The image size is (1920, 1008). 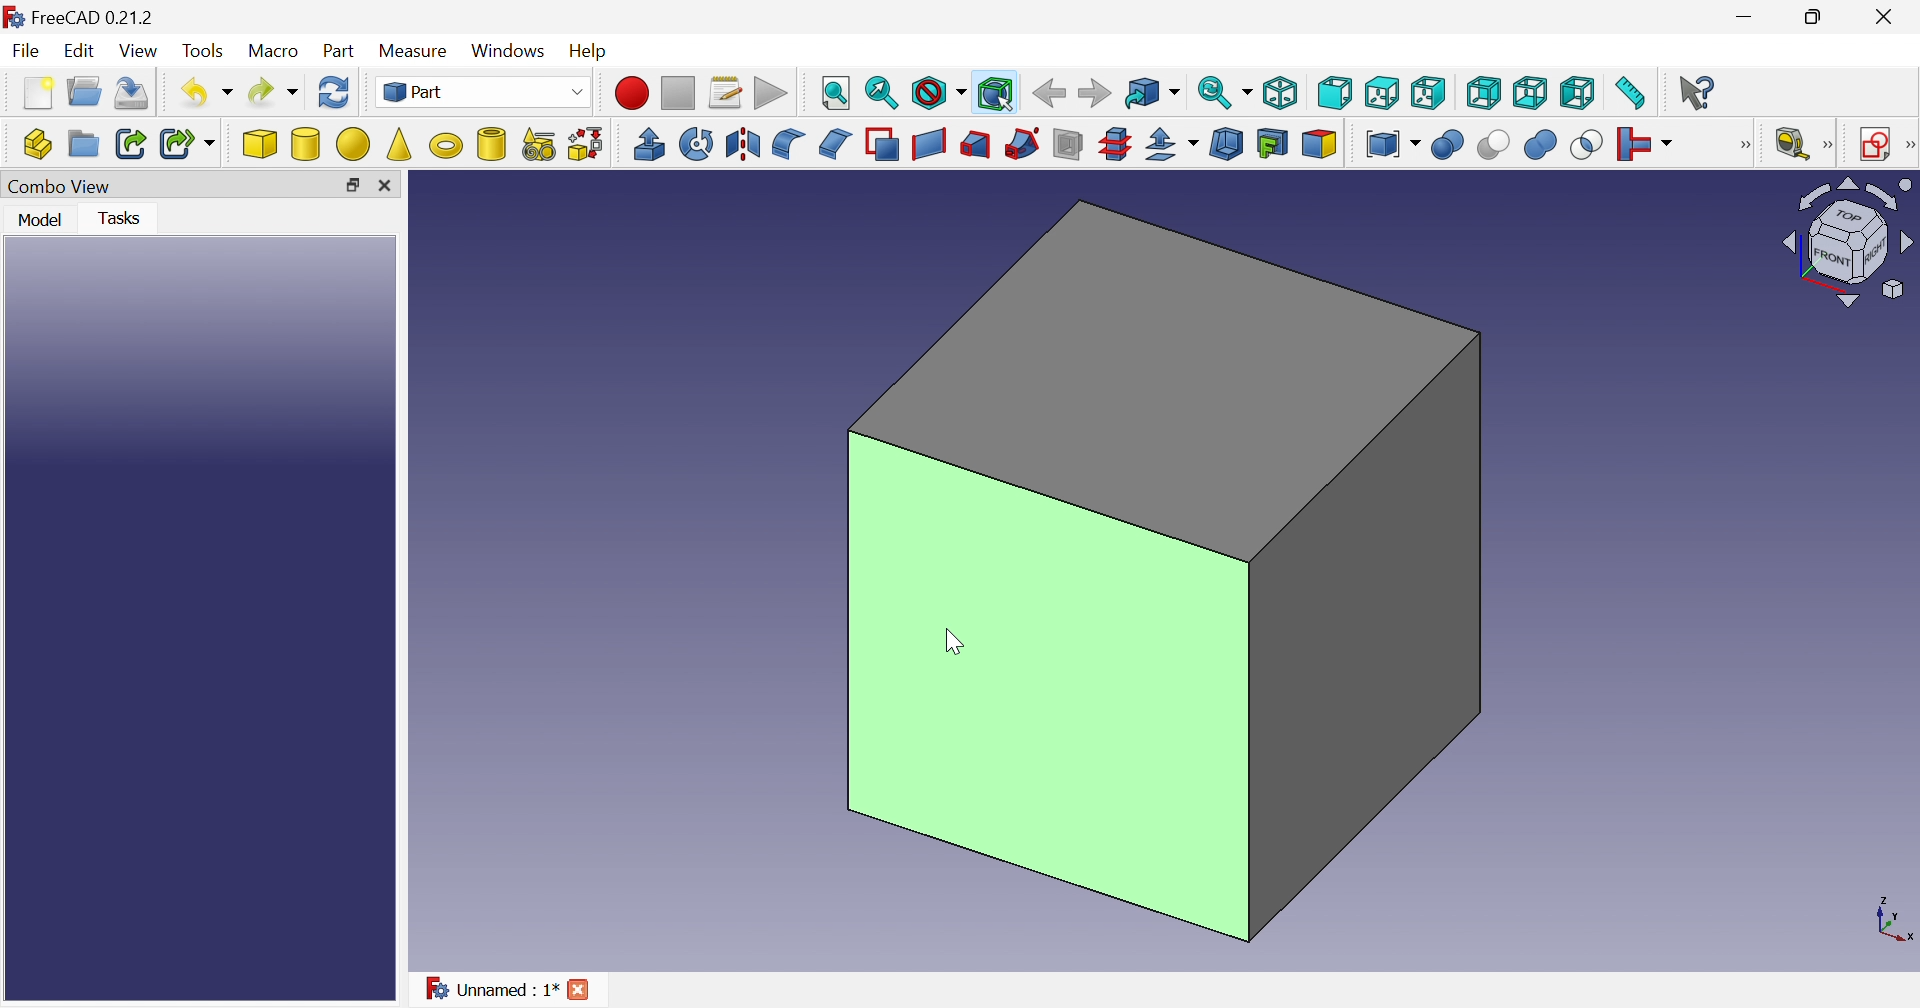 What do you see at coordinates (209, 91) in the screenshot?
I see `Undo` at bounding box center [209, 91].